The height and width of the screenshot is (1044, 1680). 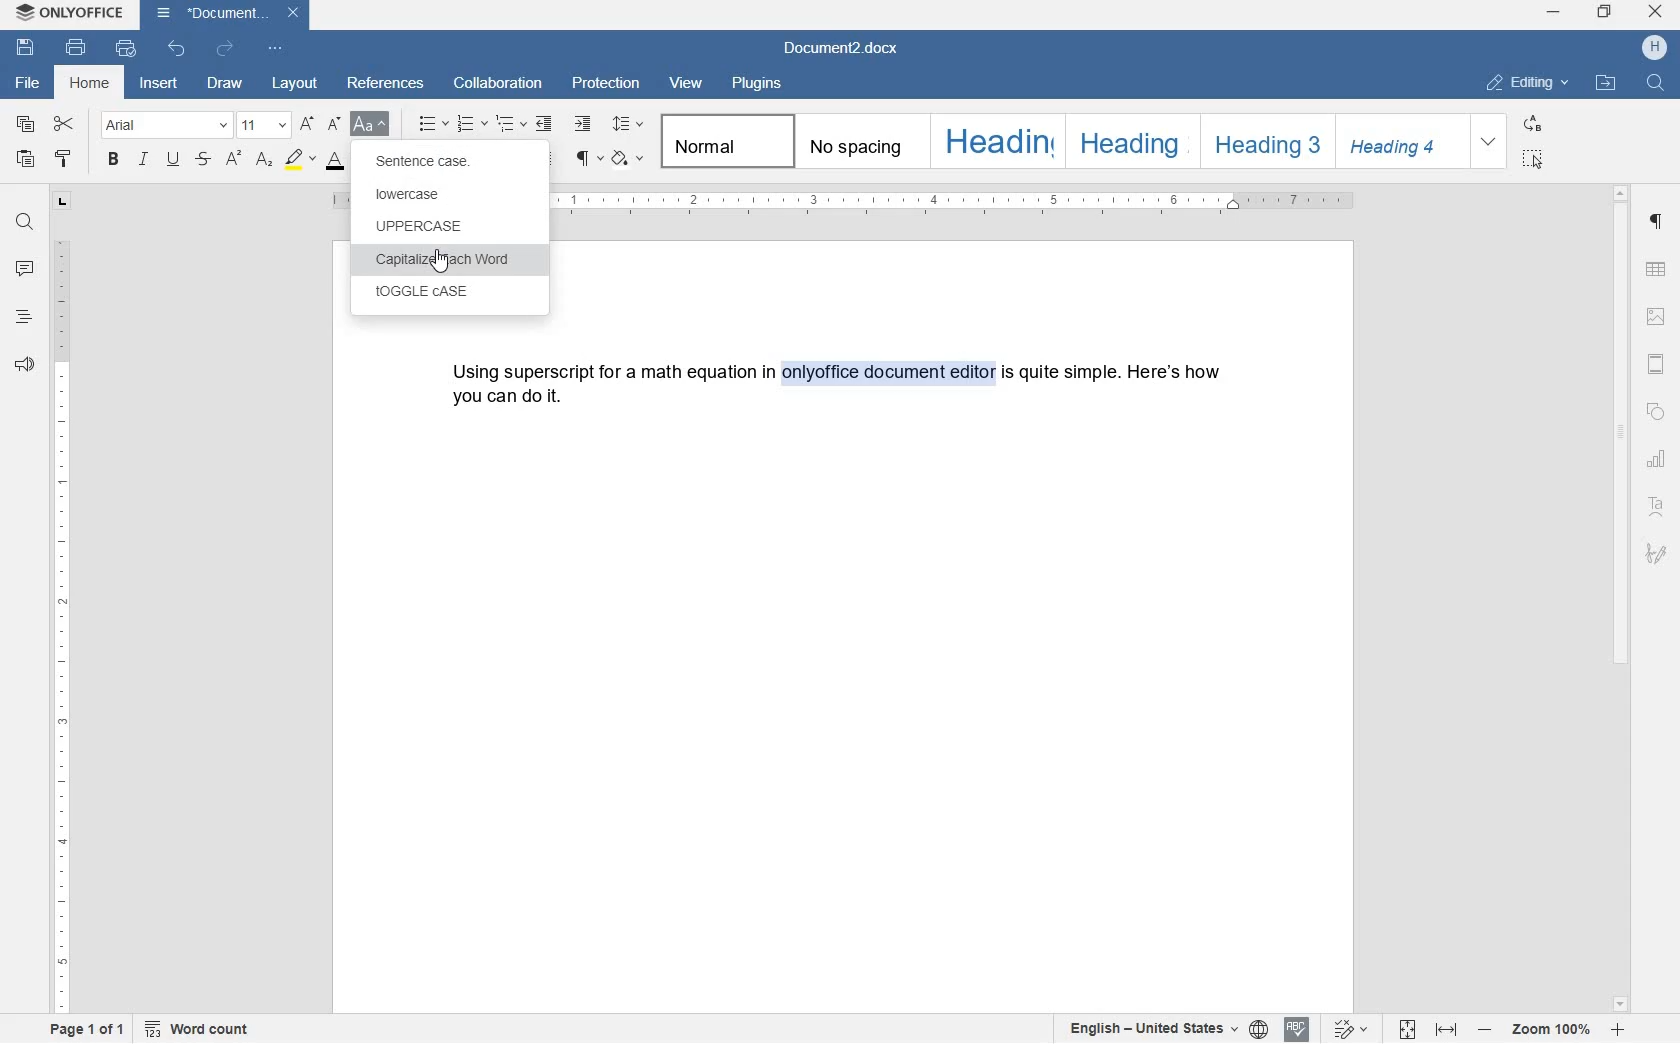 What do you see at coordinates (24, 269) in the screenshot?
I see `comment` at bounding box center [24, 269].